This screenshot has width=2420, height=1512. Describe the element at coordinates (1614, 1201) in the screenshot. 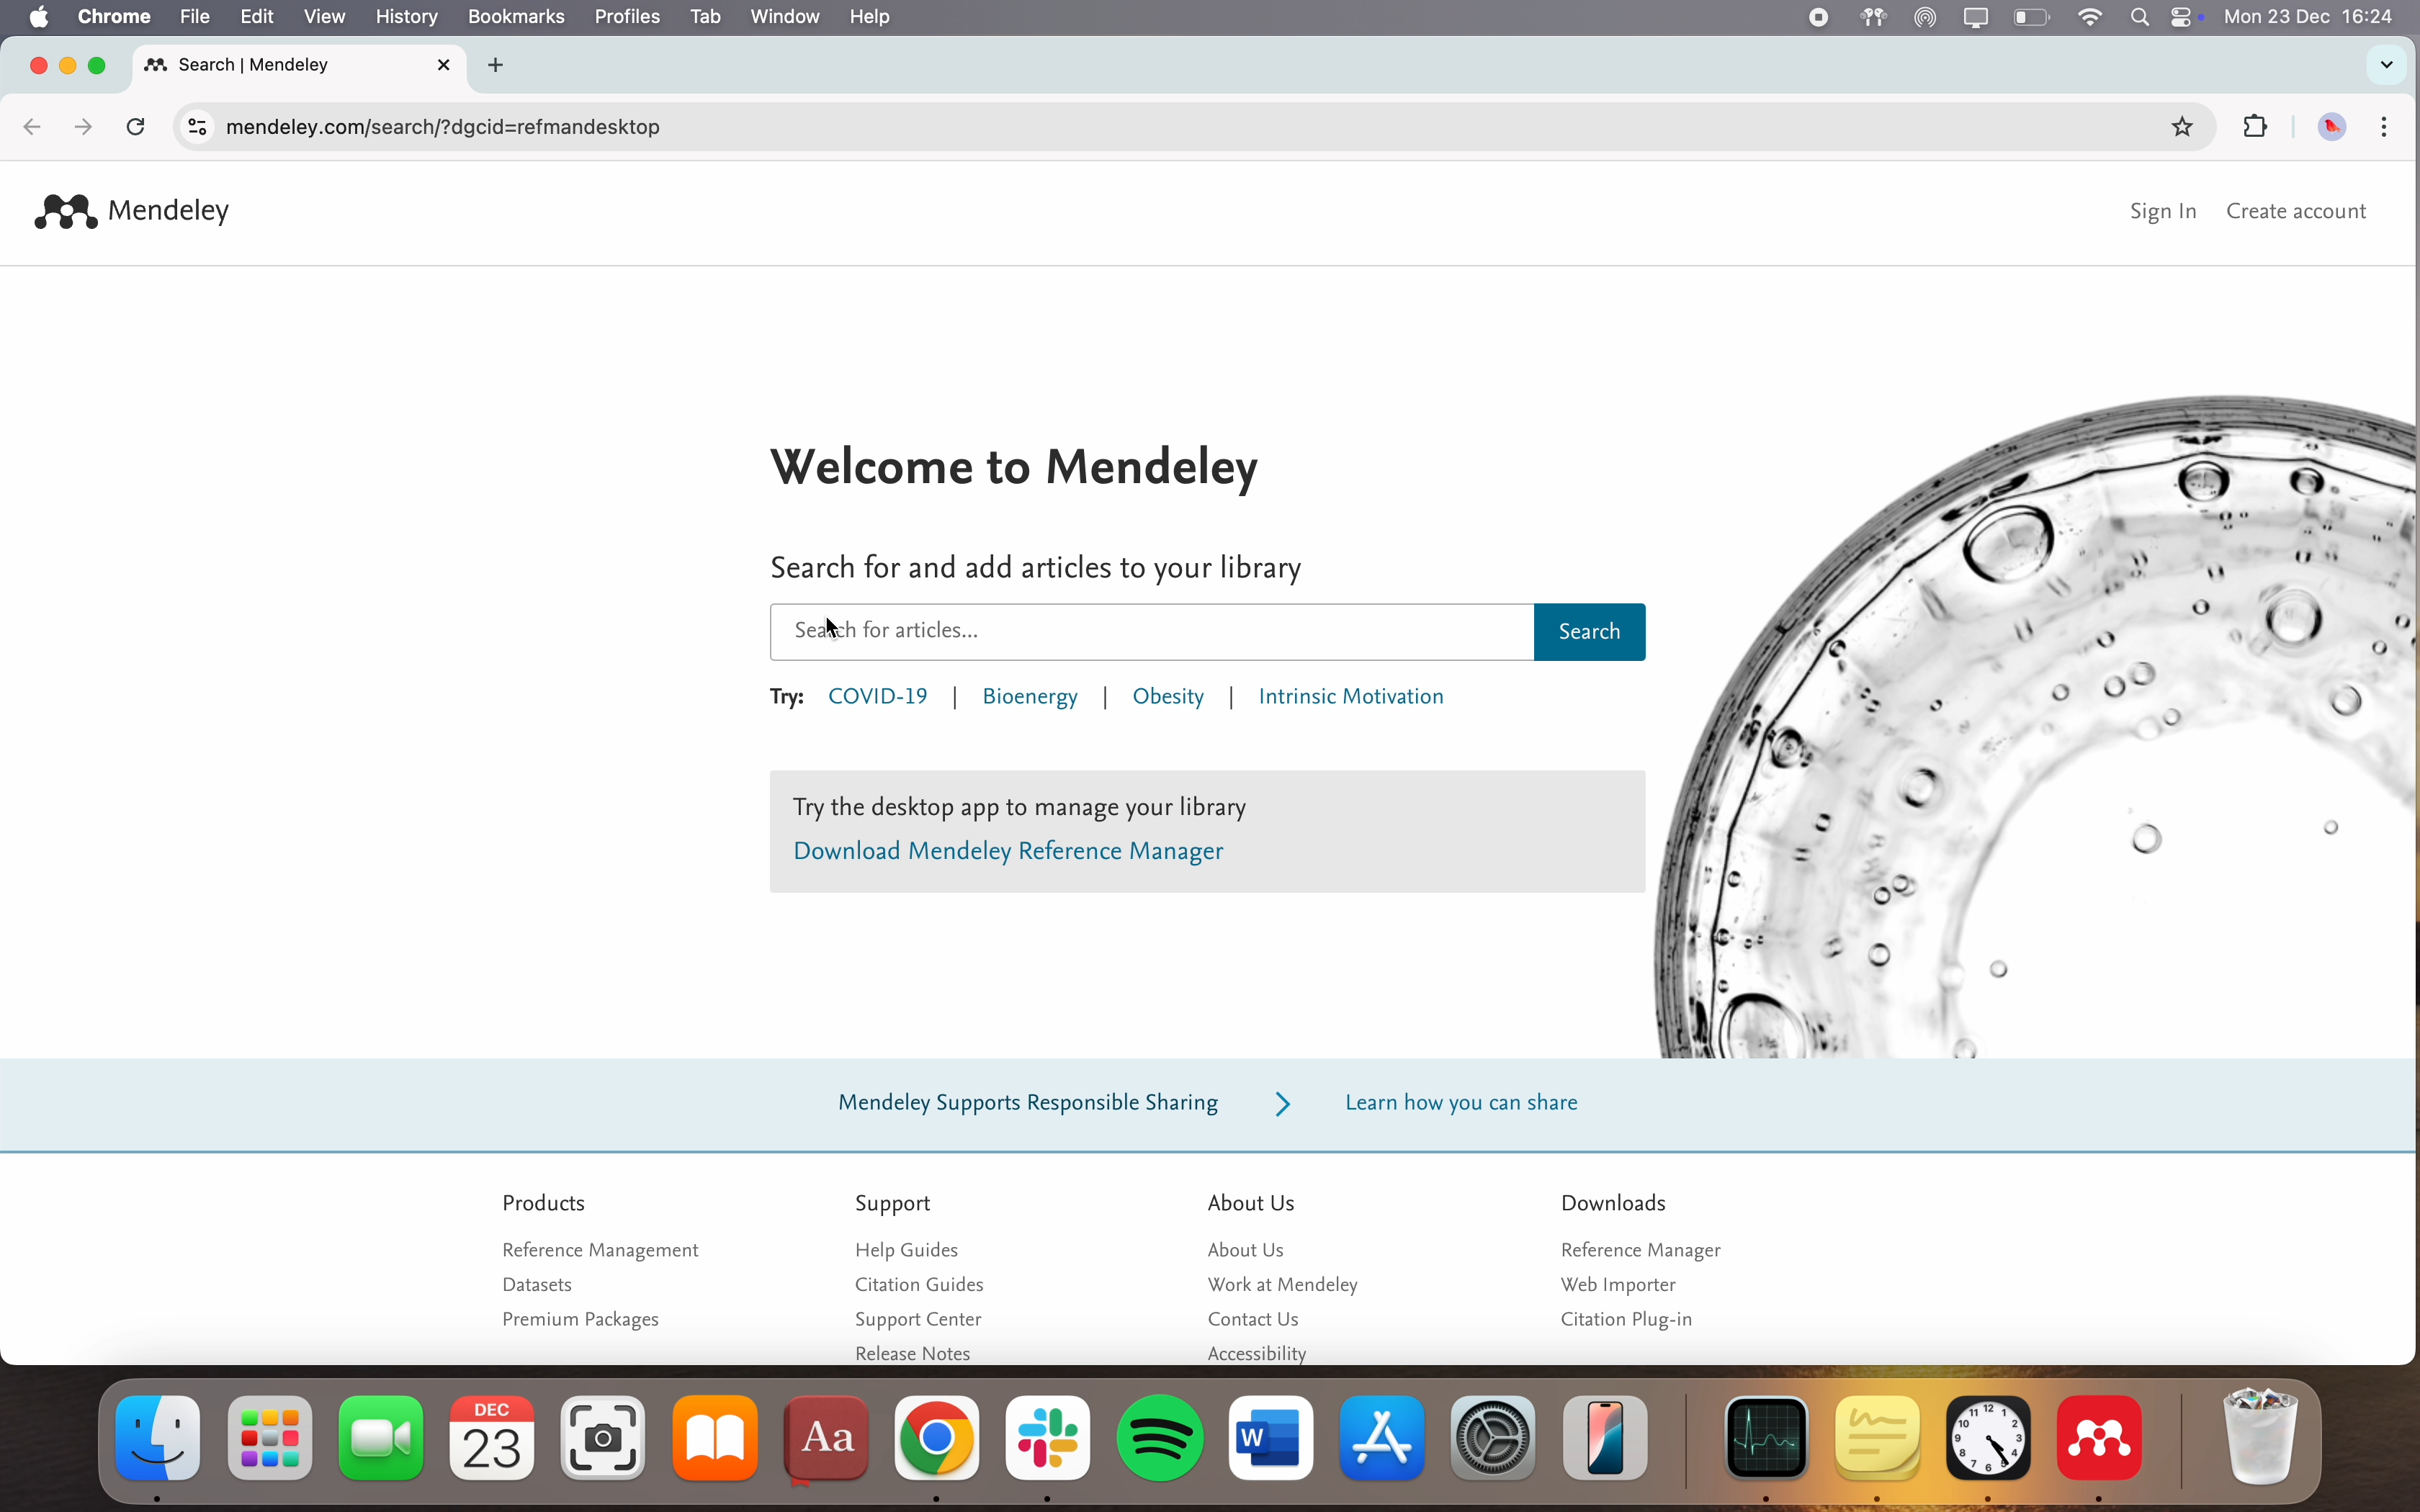

I see `downloads` at that location.